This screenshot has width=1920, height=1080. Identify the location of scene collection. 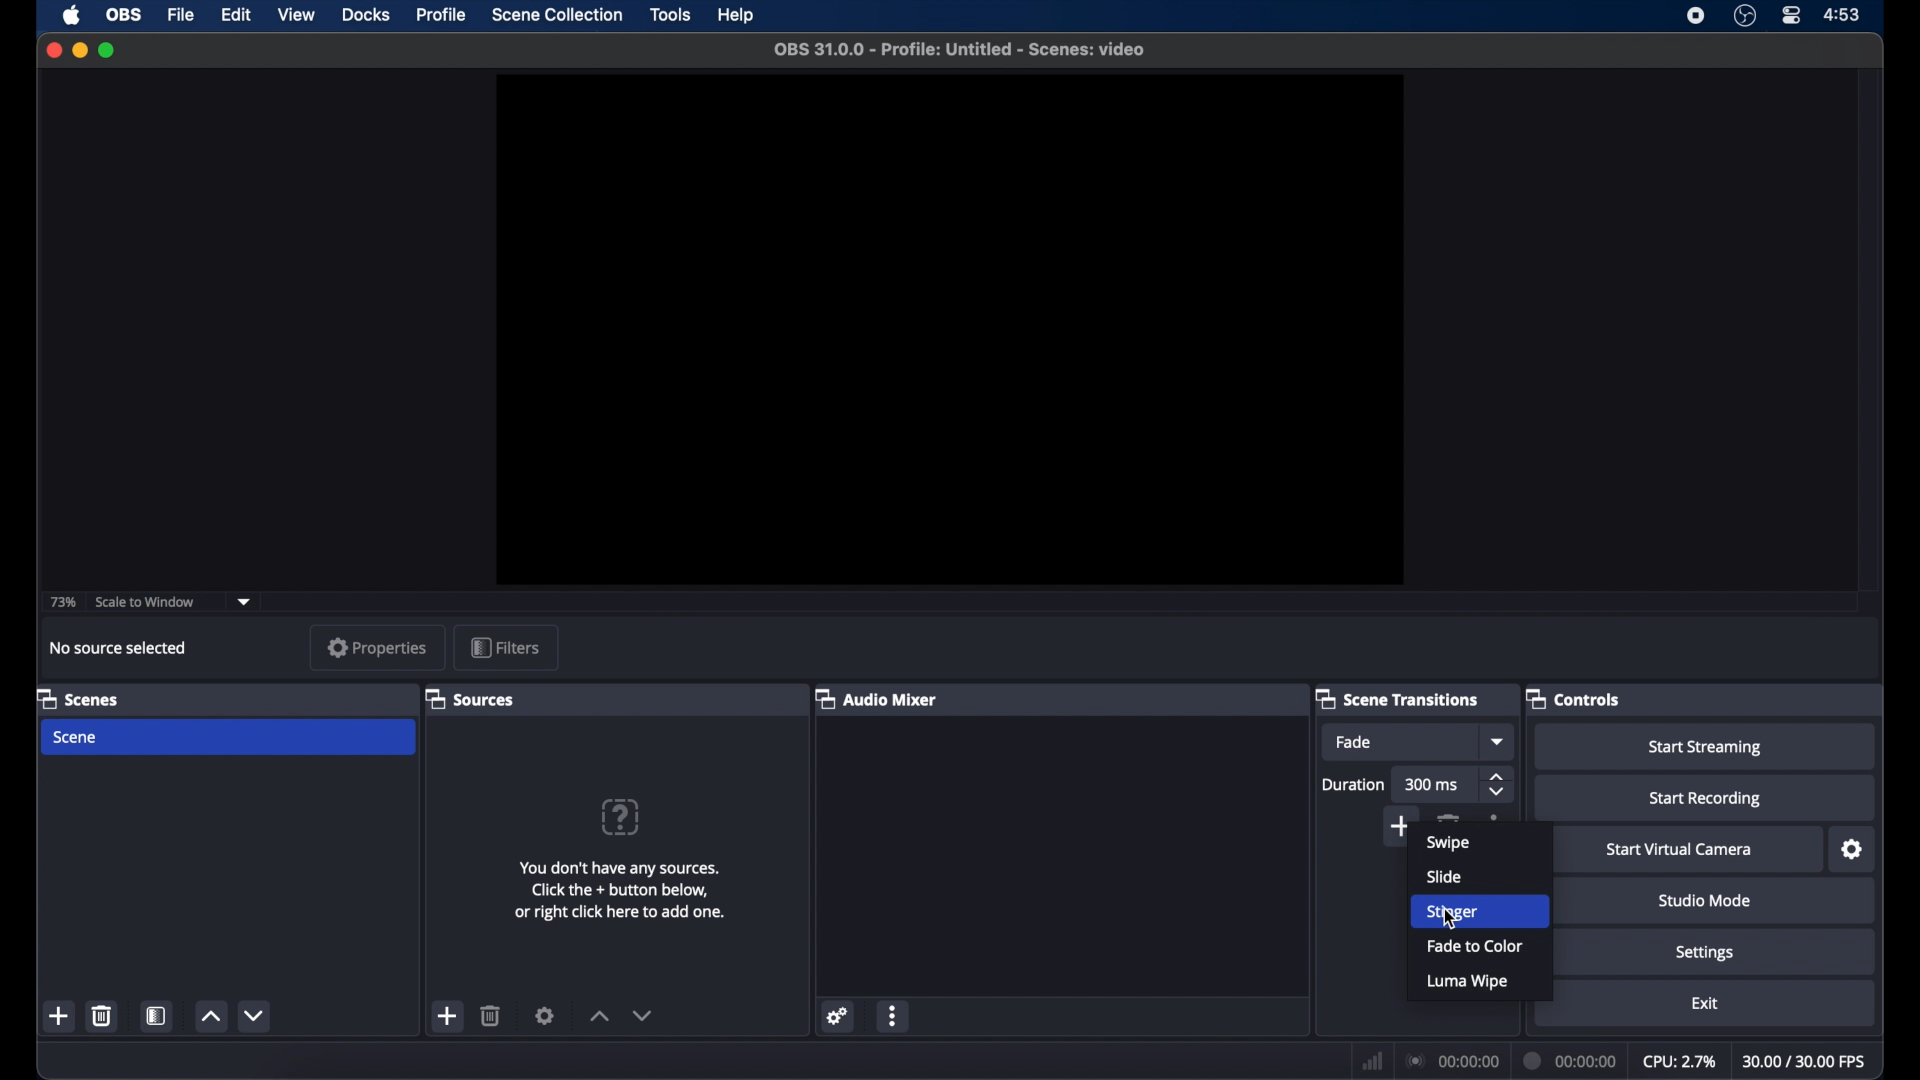
(559, 15).